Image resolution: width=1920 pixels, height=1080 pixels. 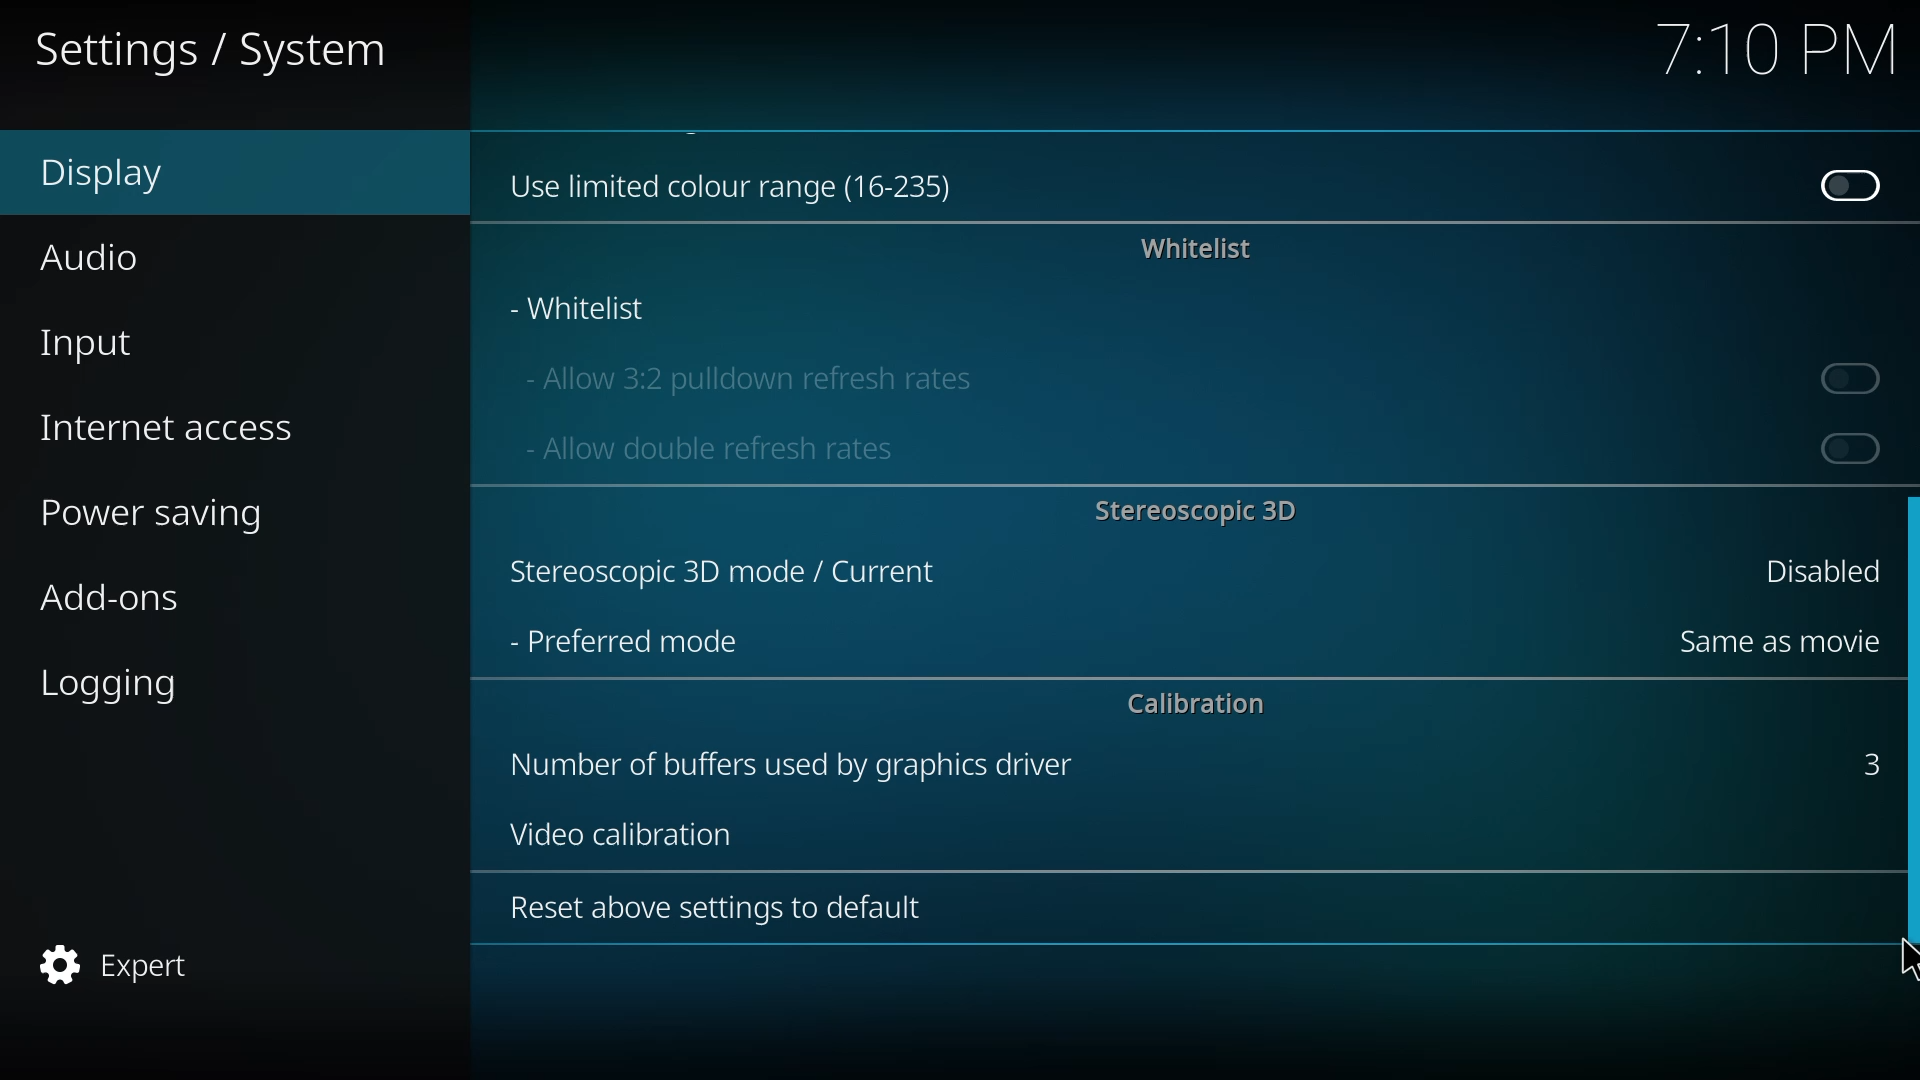 I want to click on system, so click(x=218, y=52).